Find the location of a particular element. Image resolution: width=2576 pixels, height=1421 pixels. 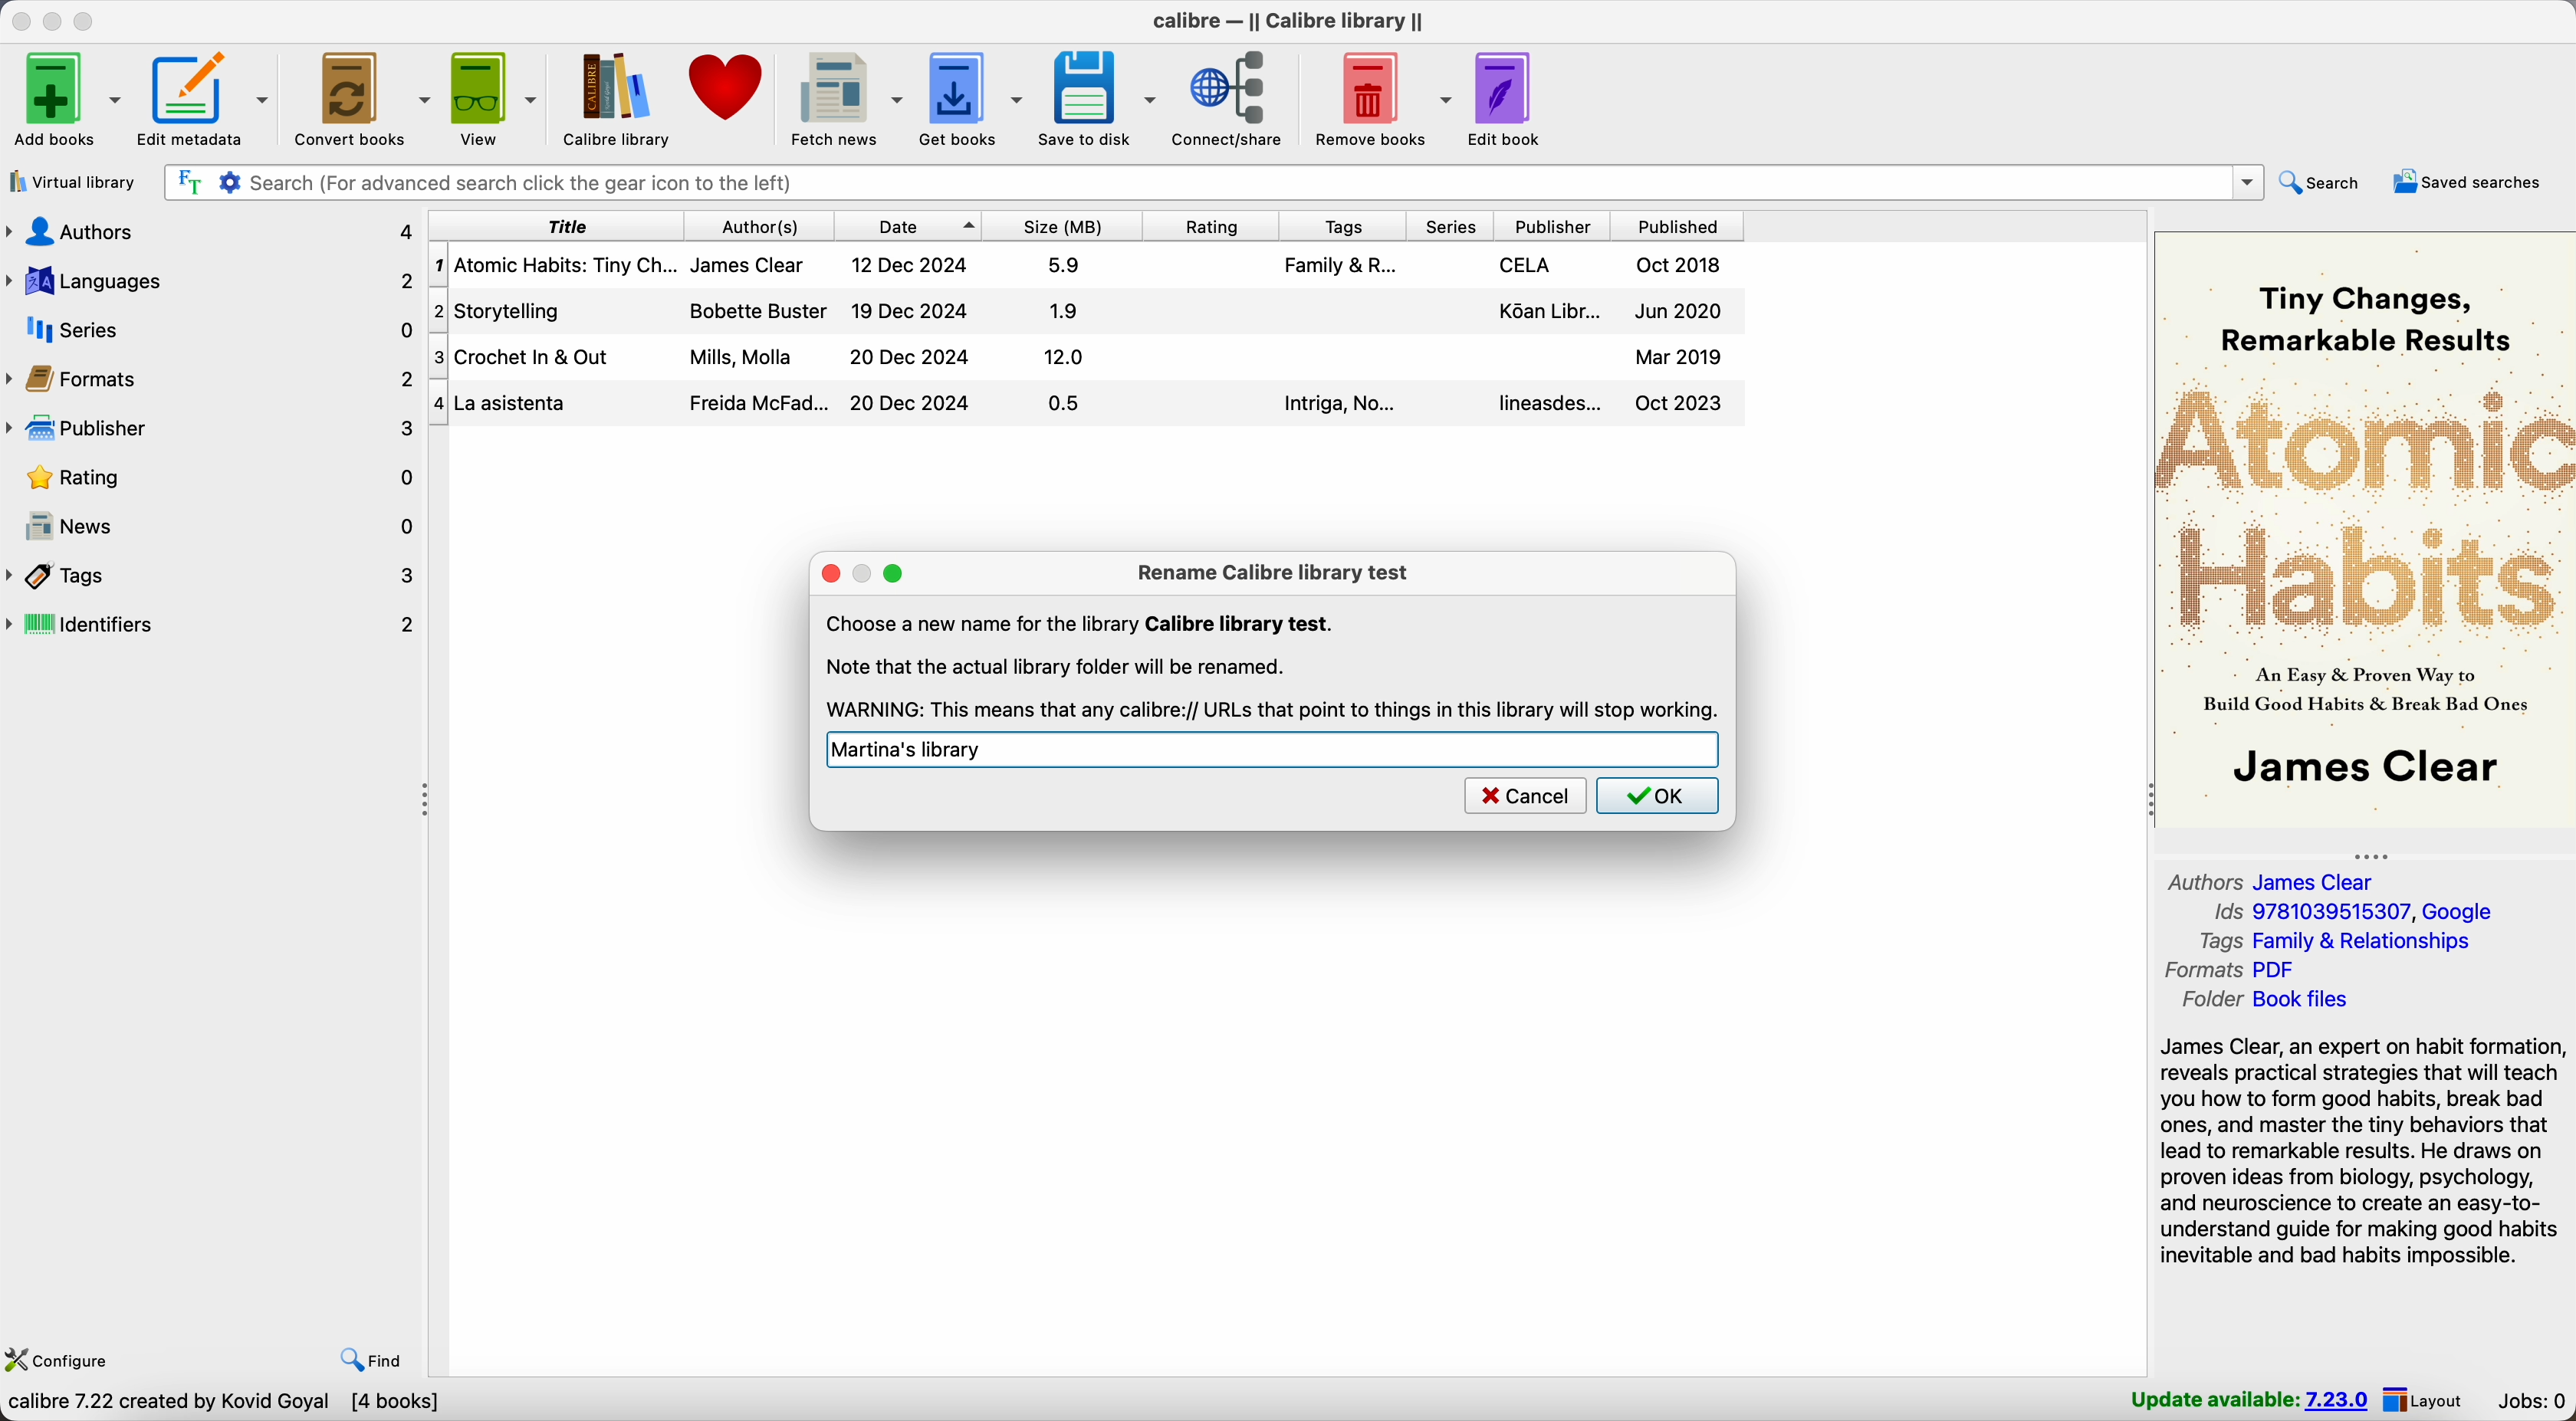

view is located at coordinates (496, 100).